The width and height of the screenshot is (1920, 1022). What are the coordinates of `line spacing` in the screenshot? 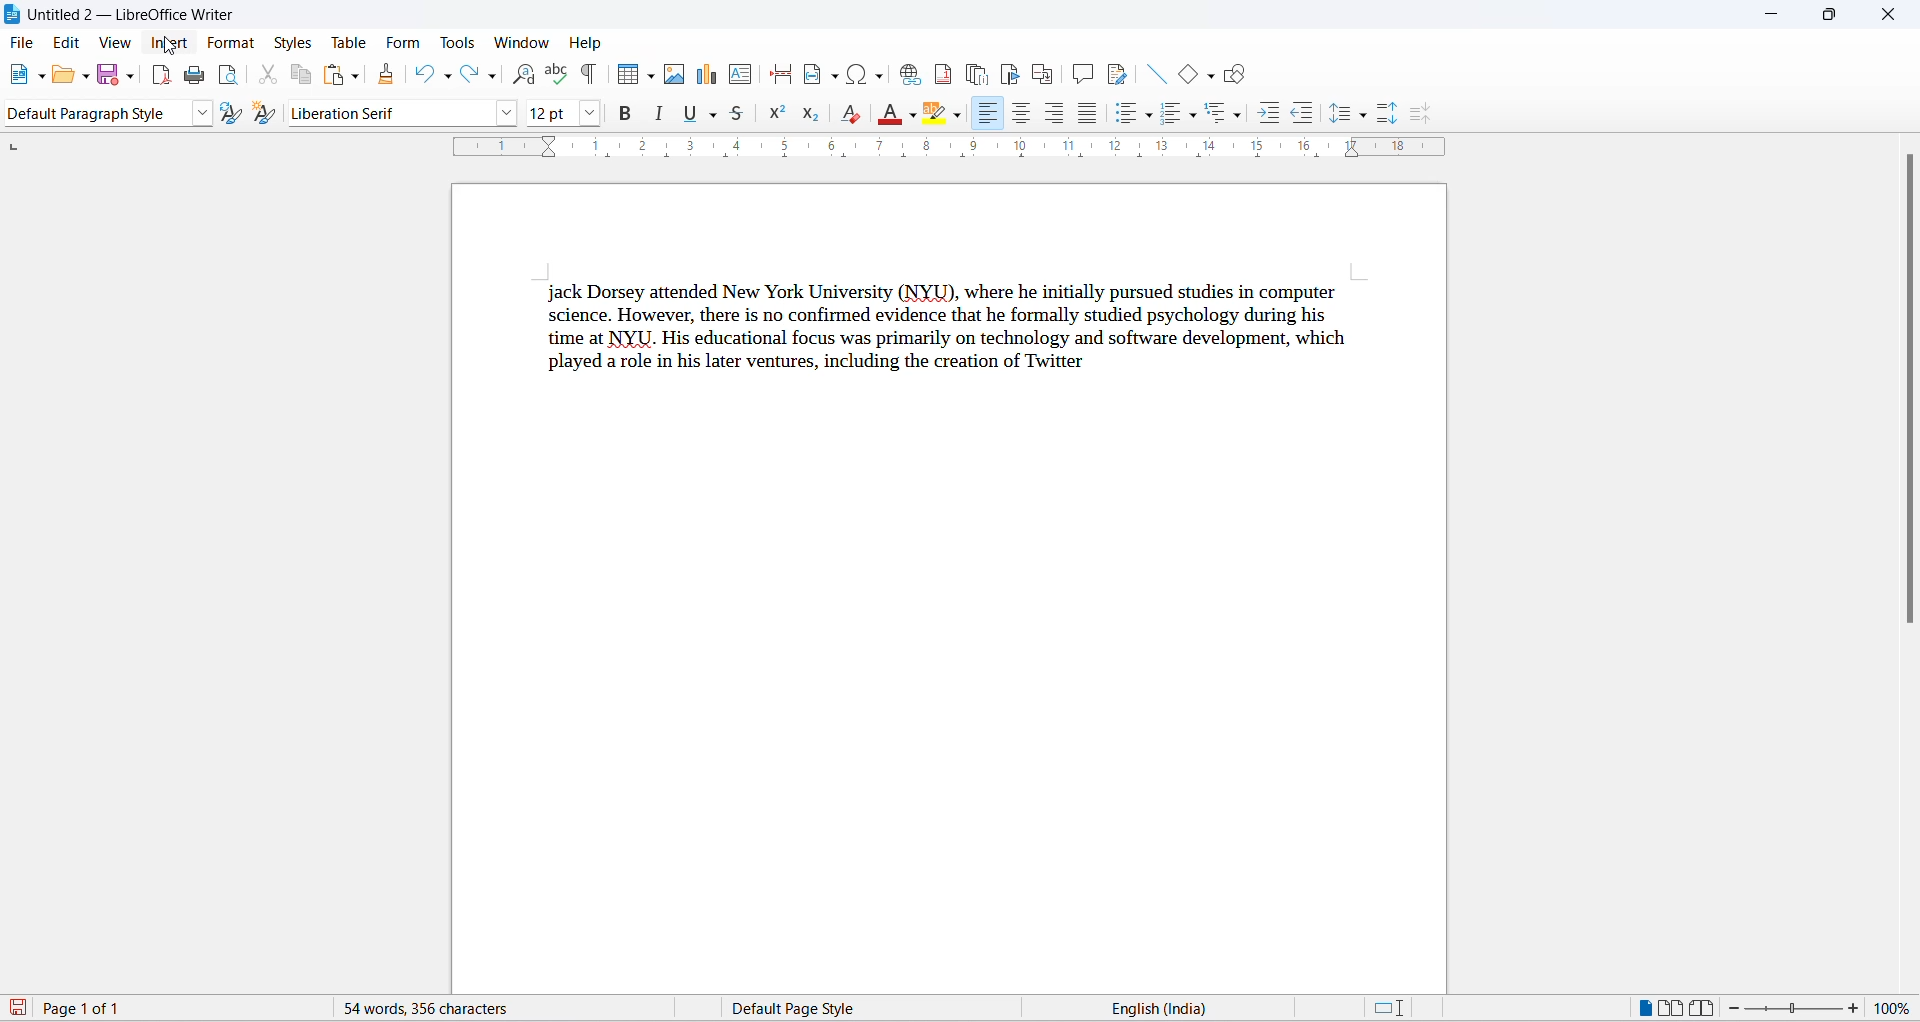 It's located at (1338, 114).